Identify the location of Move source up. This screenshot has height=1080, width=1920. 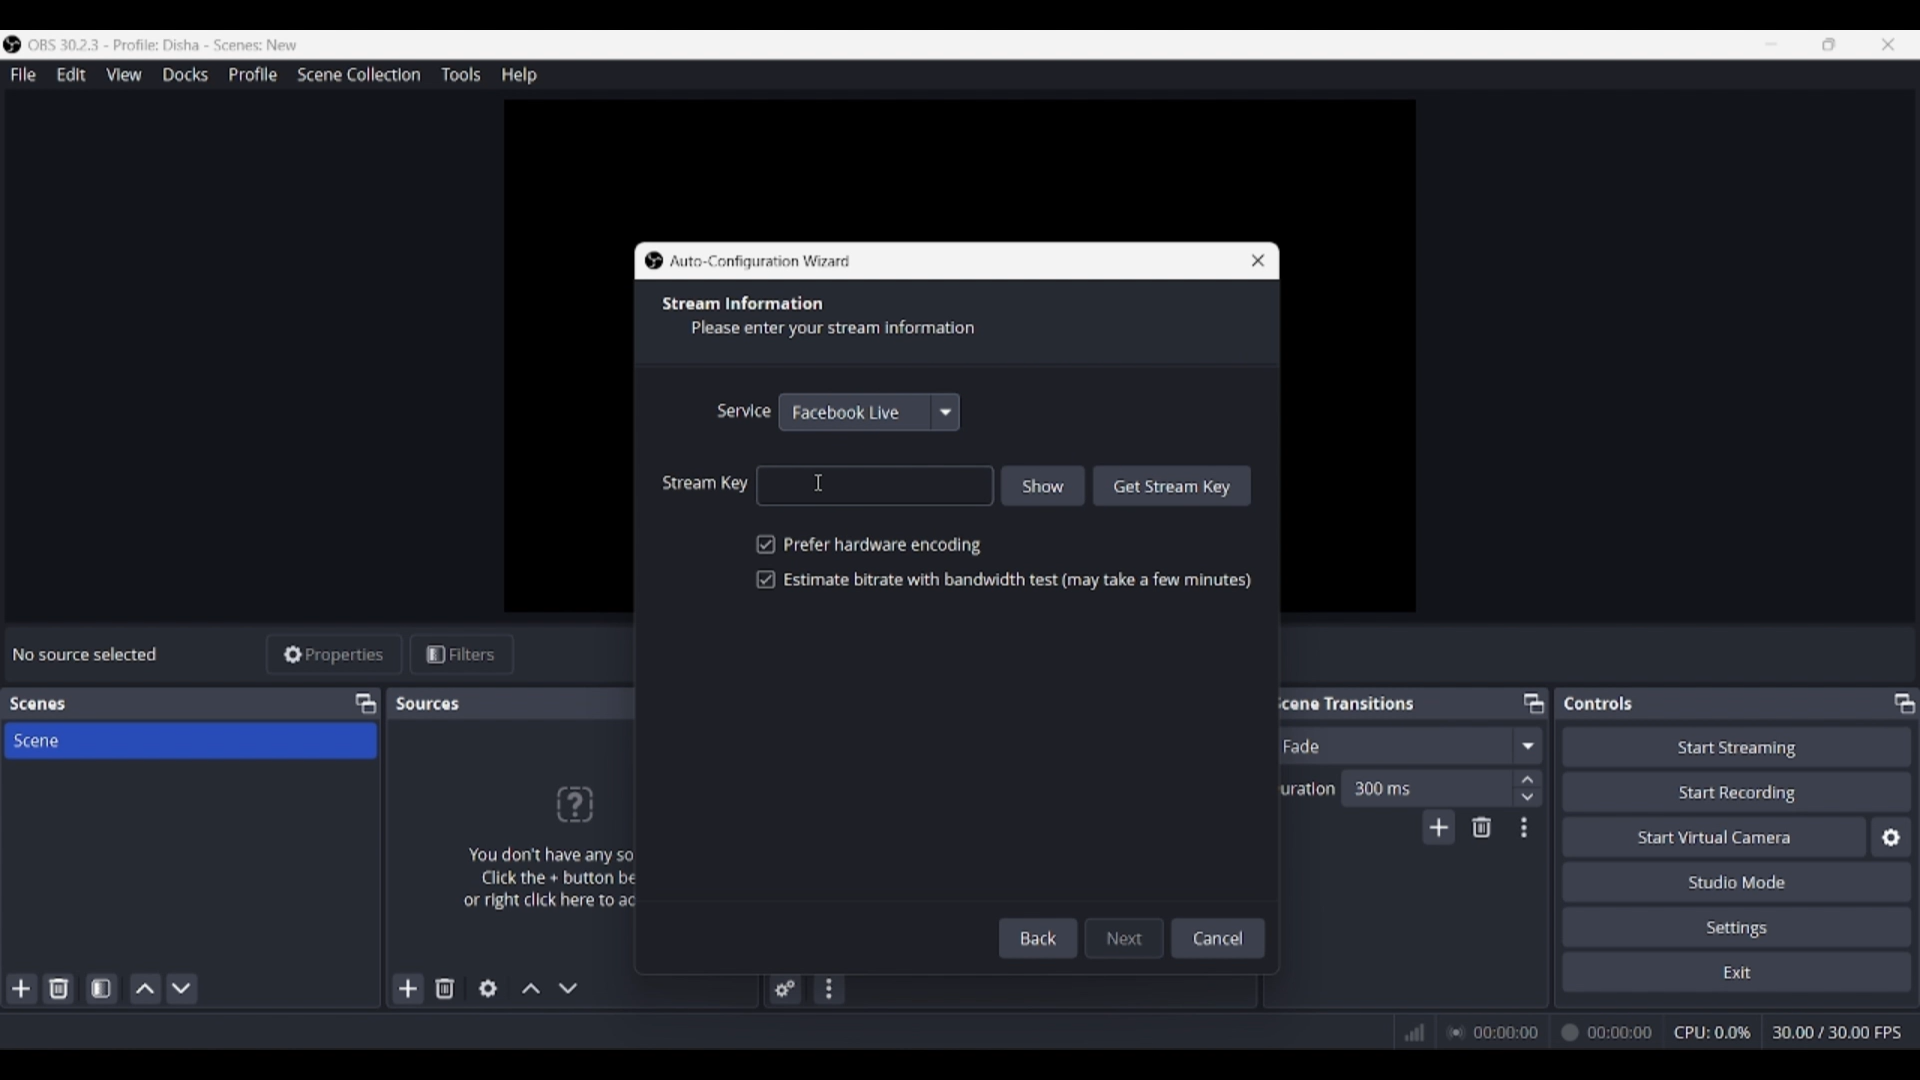
(531, 988).